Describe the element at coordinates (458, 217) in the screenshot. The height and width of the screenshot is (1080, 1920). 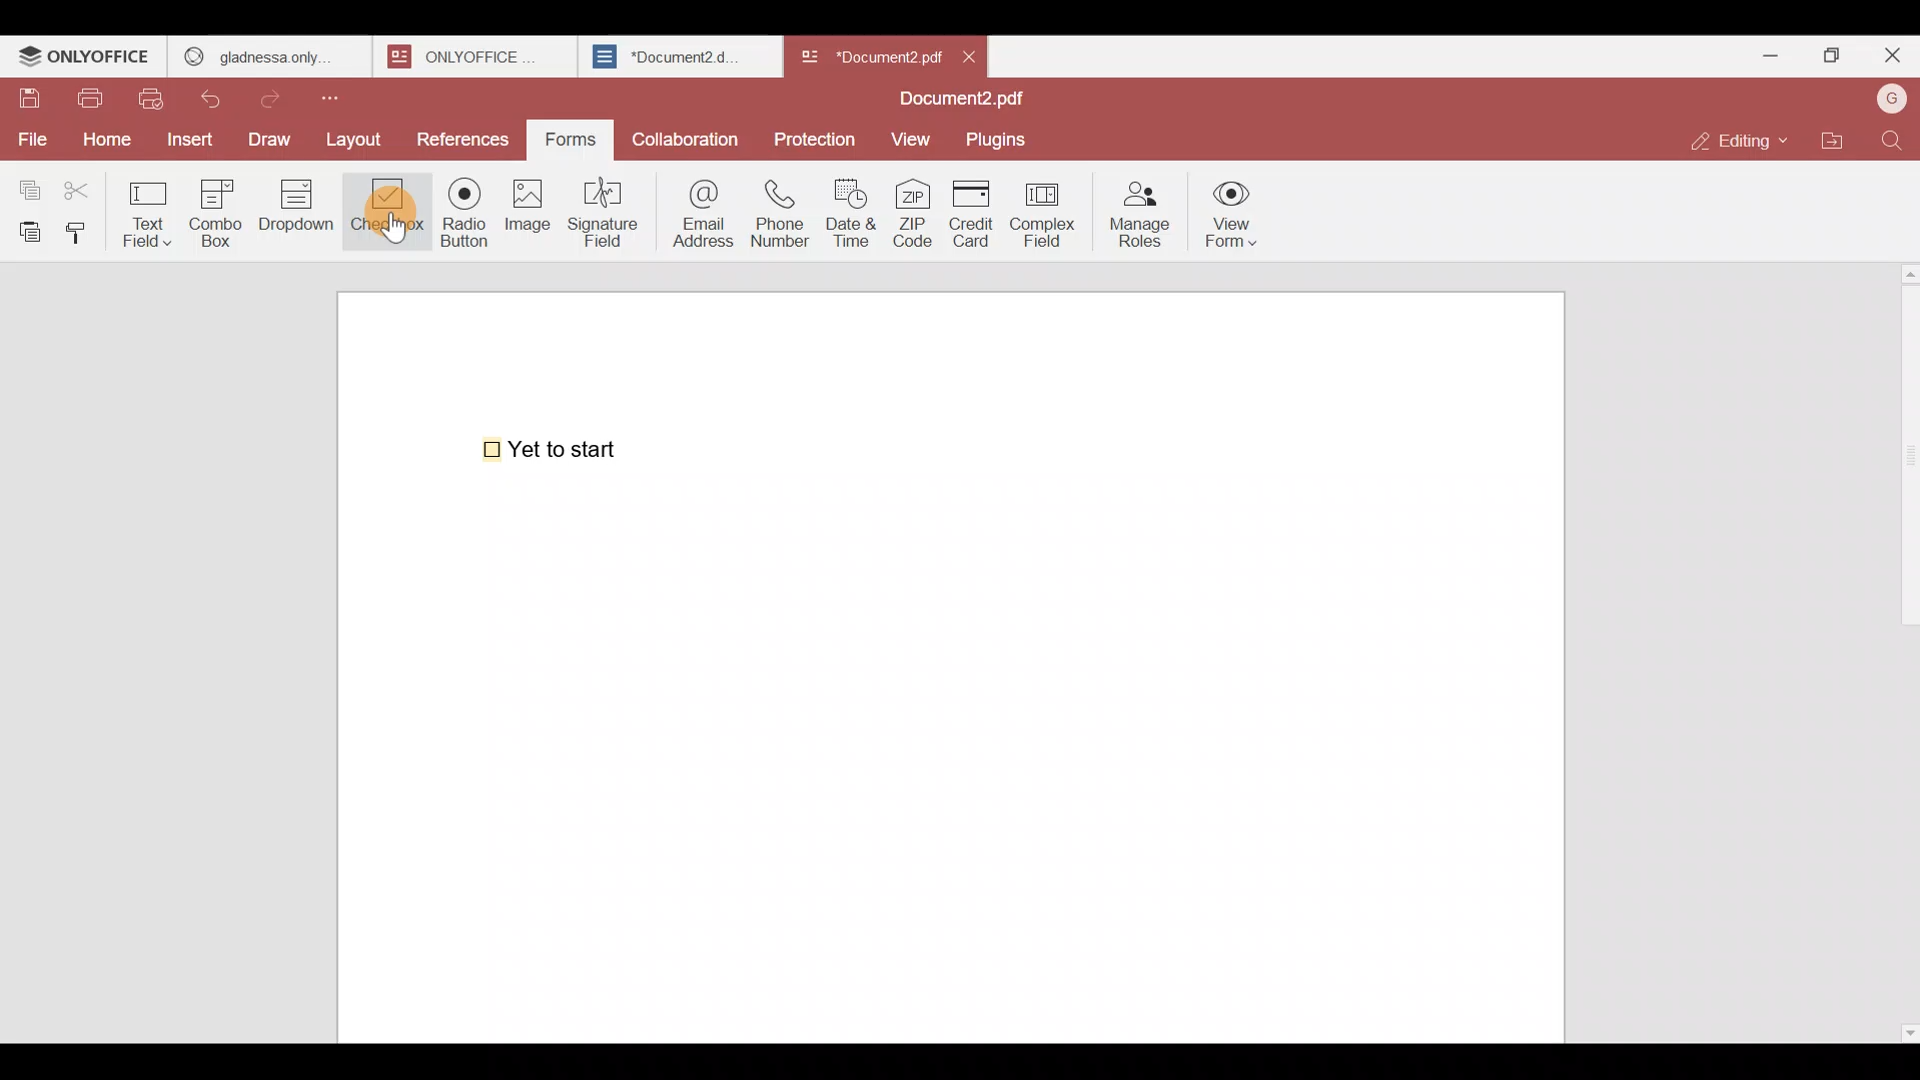
I see `Radio` at that location.